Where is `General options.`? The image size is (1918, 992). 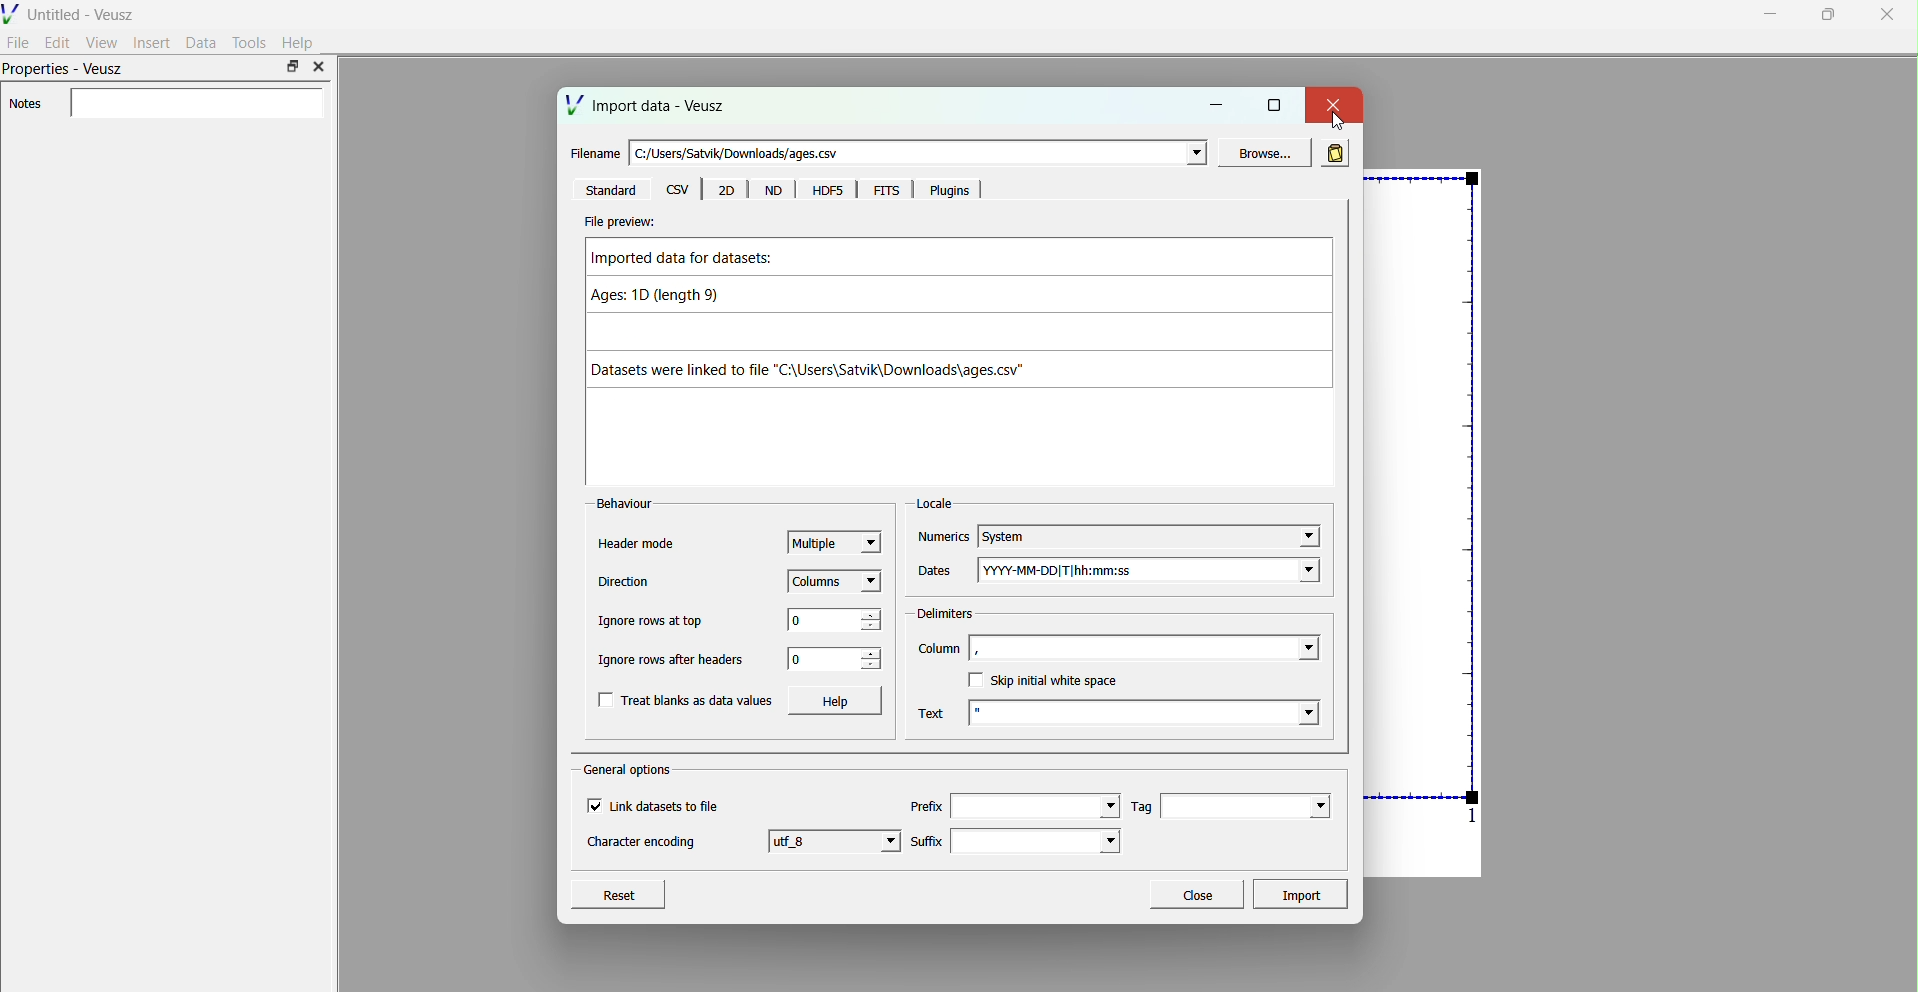
General options. is located at coordinates (630, 770).